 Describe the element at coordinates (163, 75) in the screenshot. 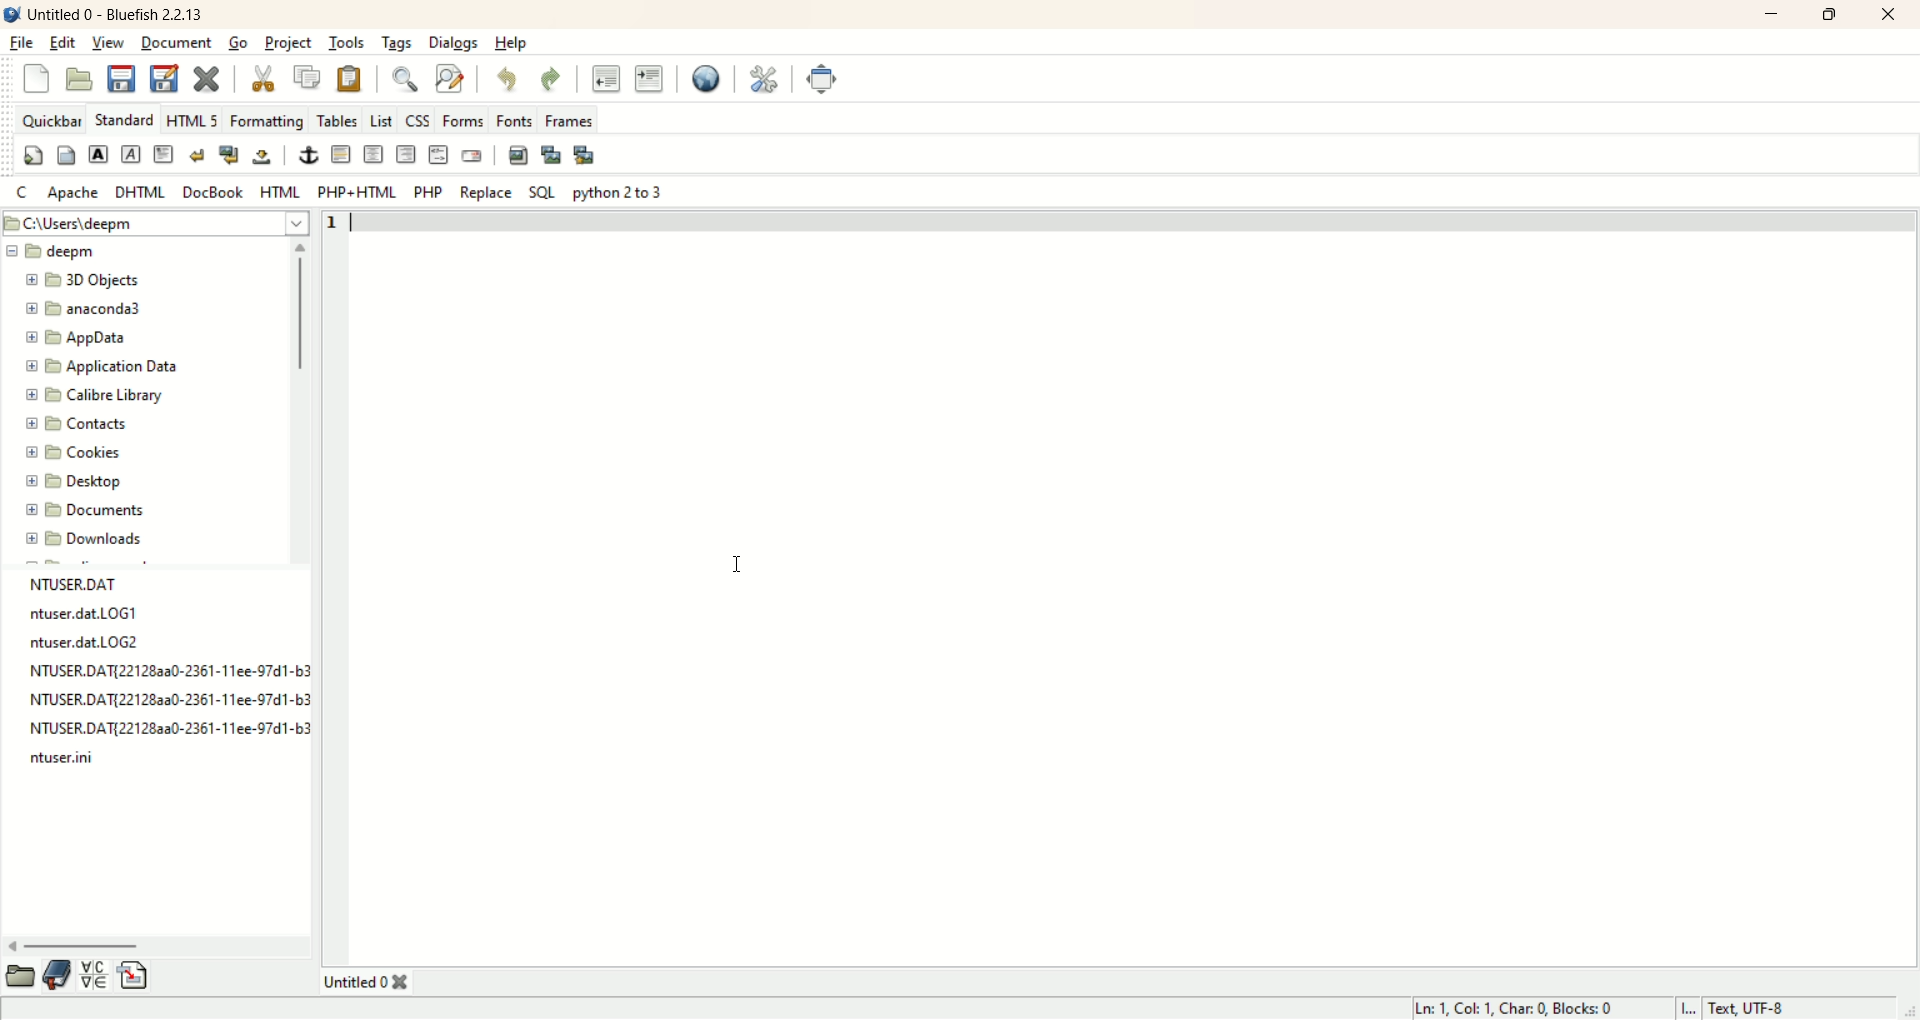

I see `save file as` at that location.